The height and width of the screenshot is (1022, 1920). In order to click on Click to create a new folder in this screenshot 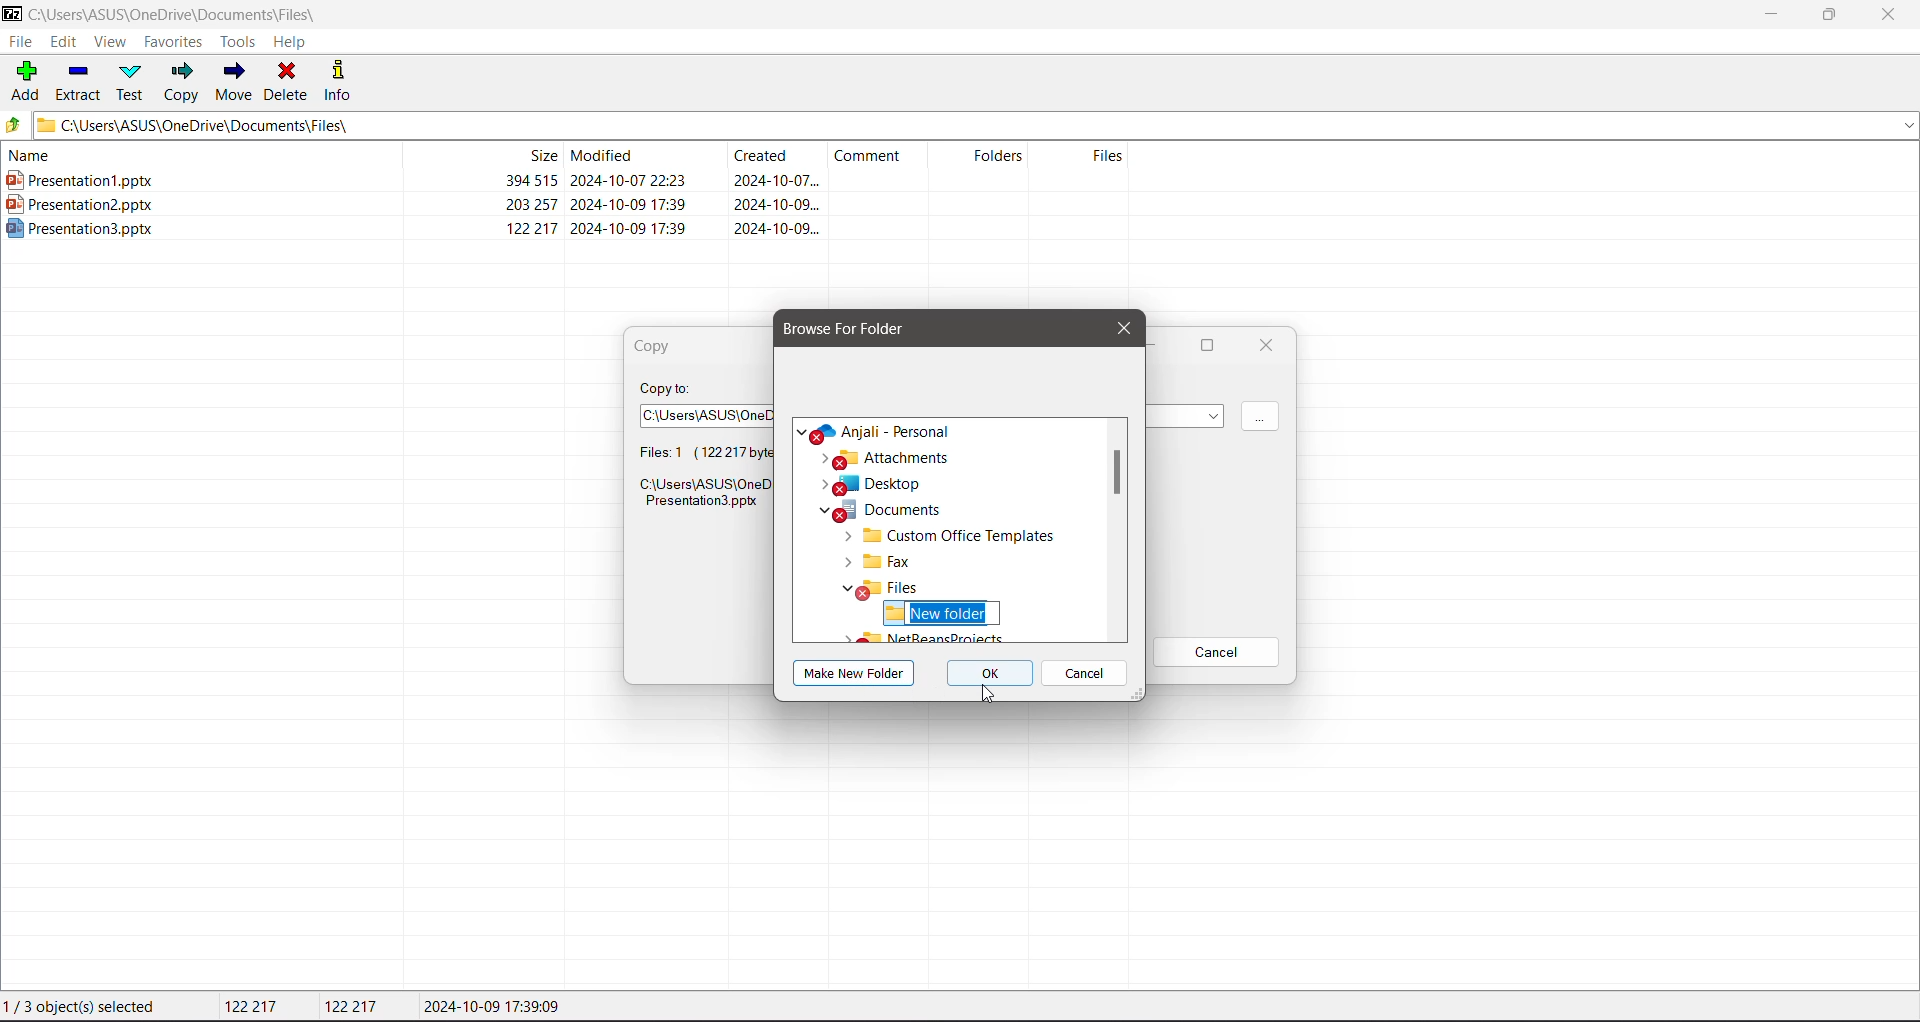, I will do `click(856, 673)`.